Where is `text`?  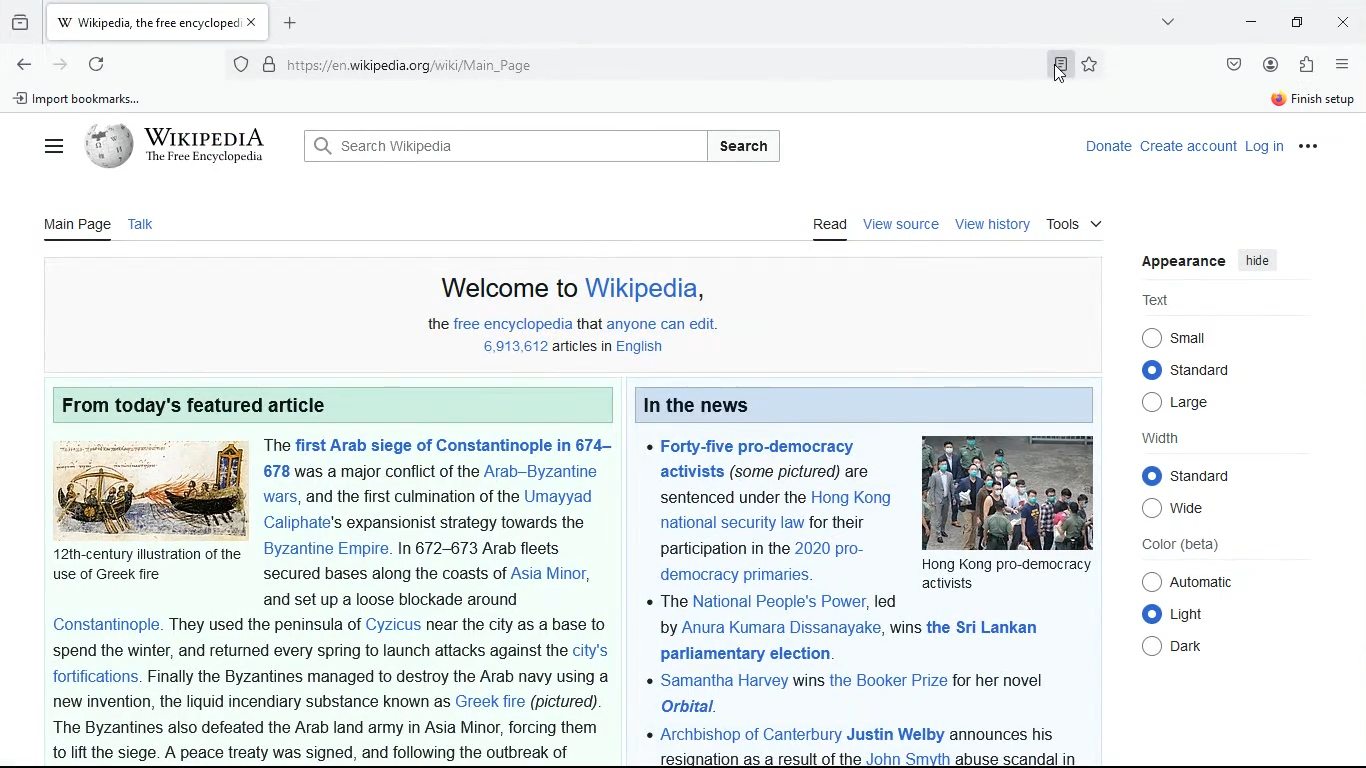 text is located at coordinates (1155, 300).